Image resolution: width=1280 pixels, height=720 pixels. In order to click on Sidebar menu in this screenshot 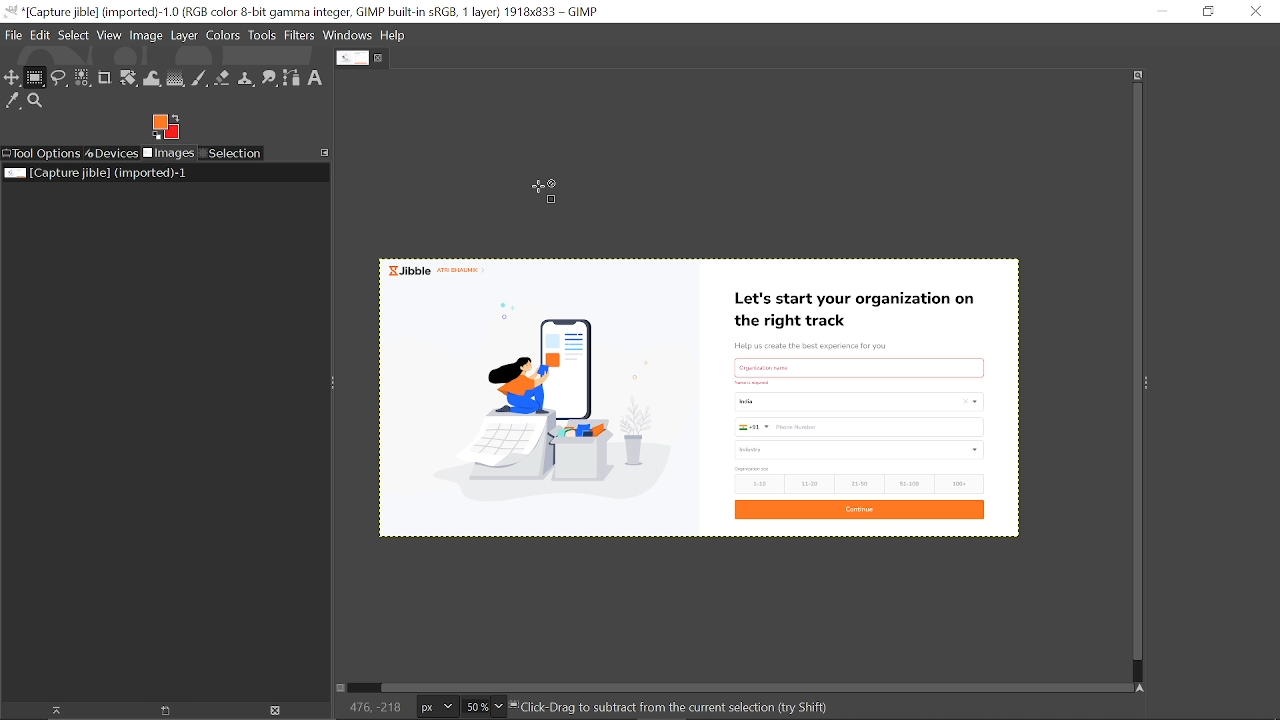, I will do `click(1152, 384)`.